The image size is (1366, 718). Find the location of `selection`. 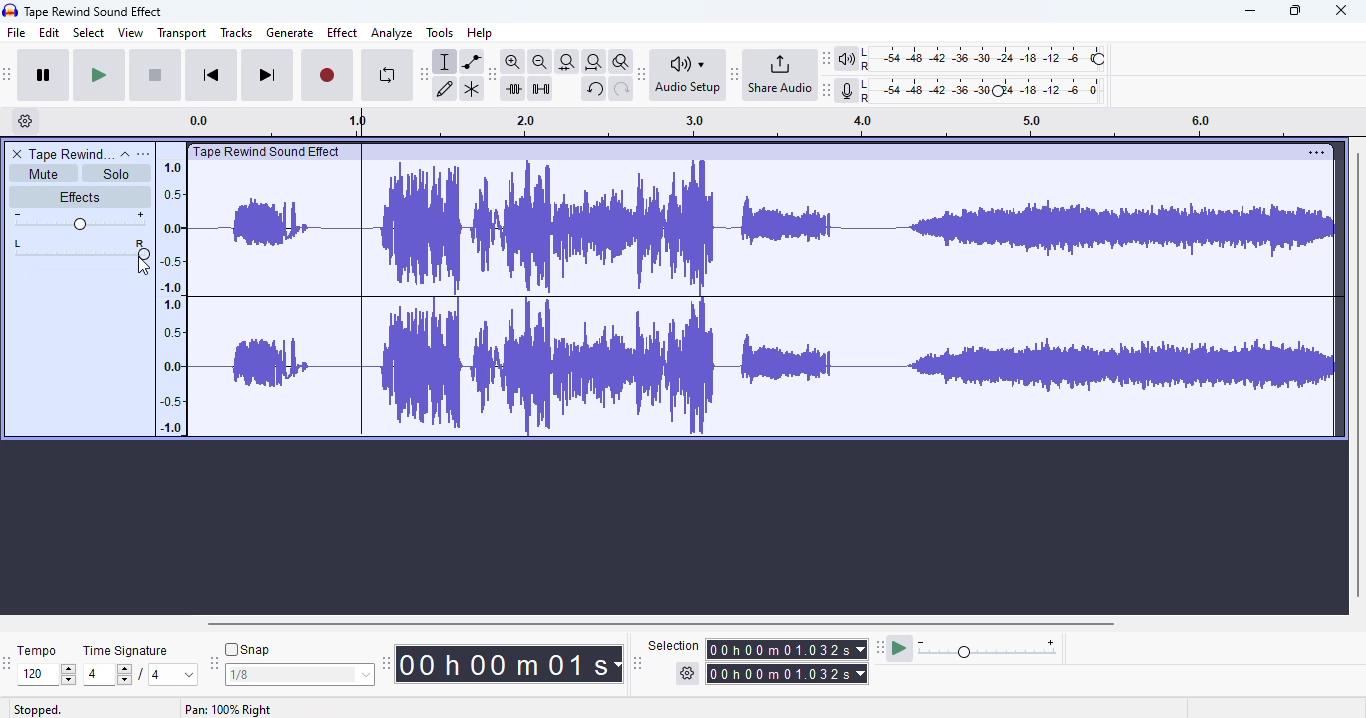

selection is located at coordinates (759, 660).